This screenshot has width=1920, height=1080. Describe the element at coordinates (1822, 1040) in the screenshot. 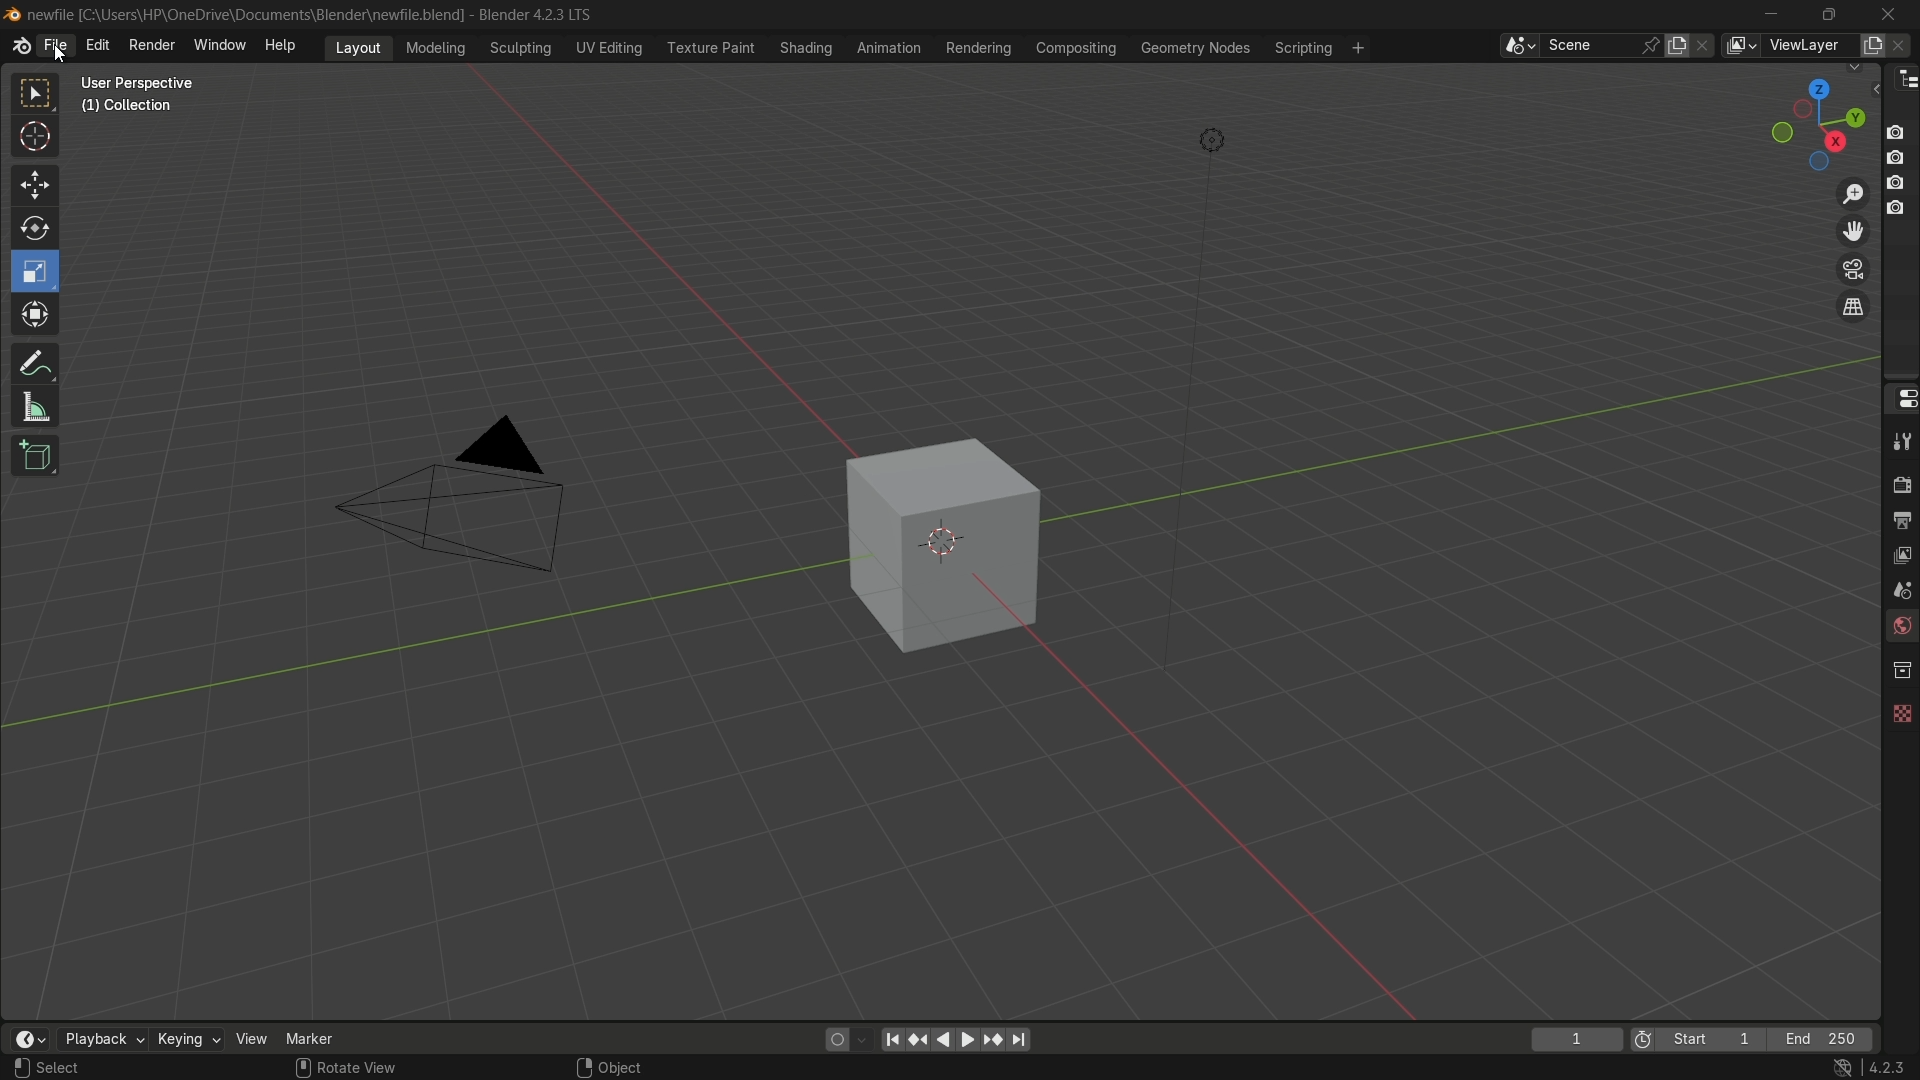

I see `final frame of the playback` at that location.